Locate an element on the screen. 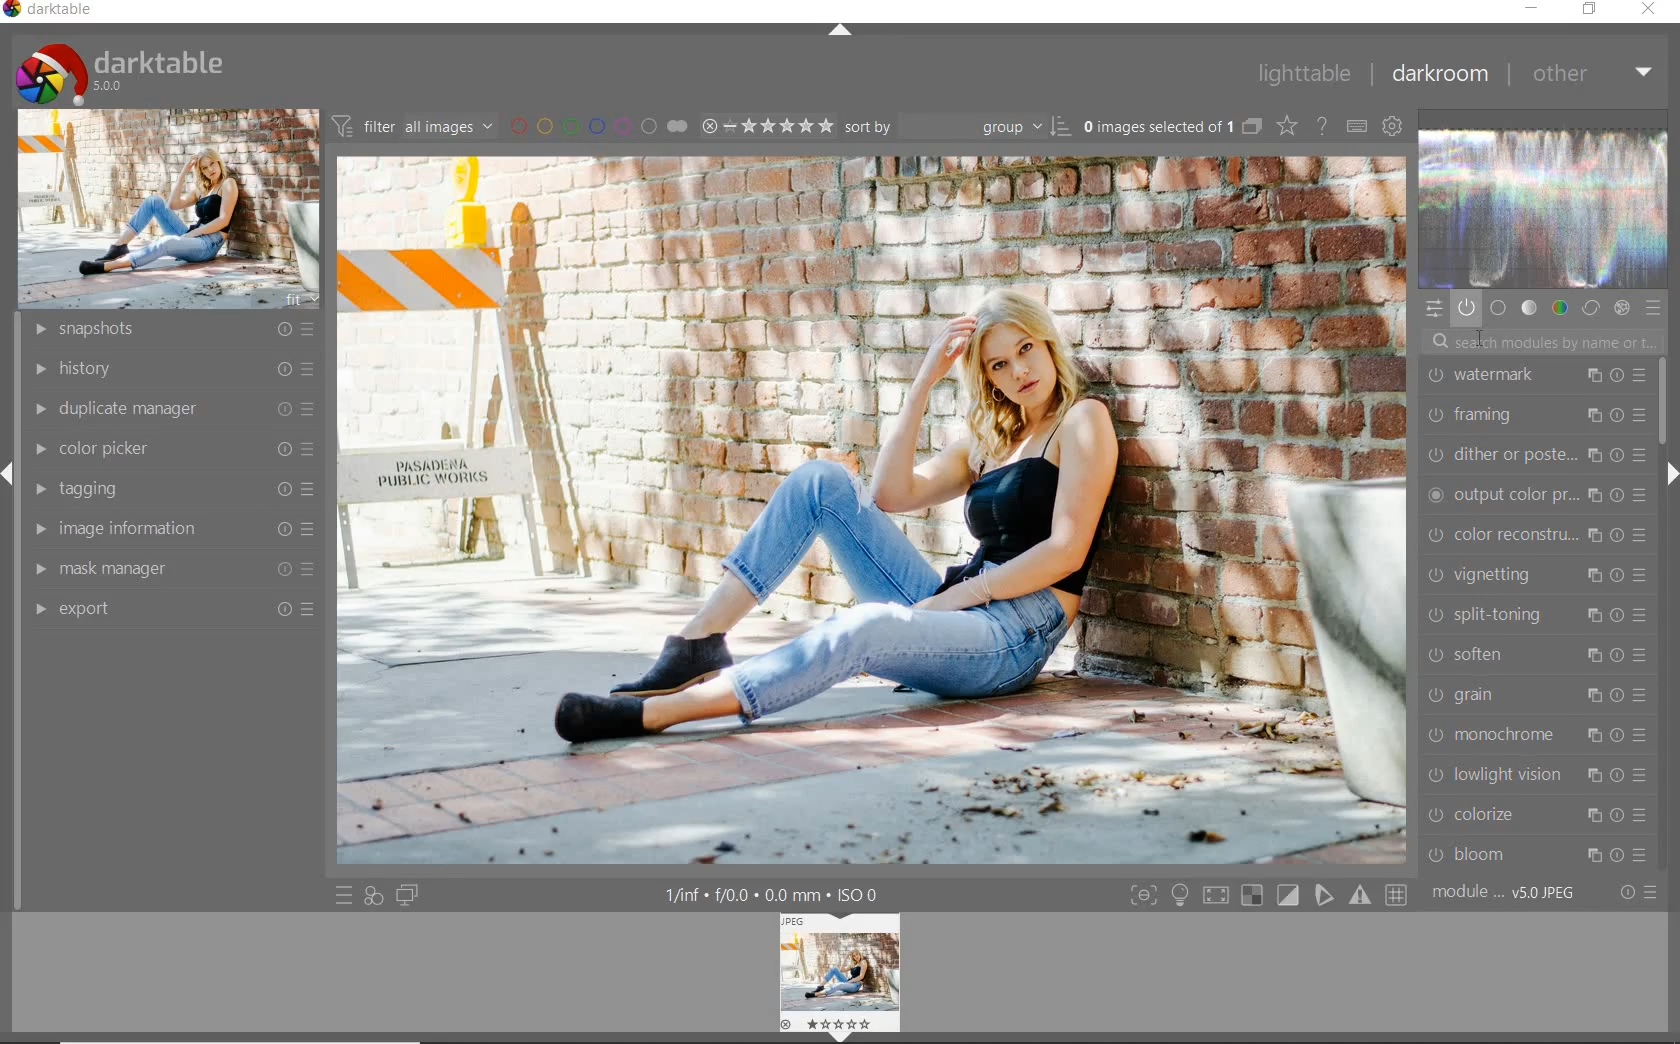  quick access panel is located at coordinates (1435, 309).